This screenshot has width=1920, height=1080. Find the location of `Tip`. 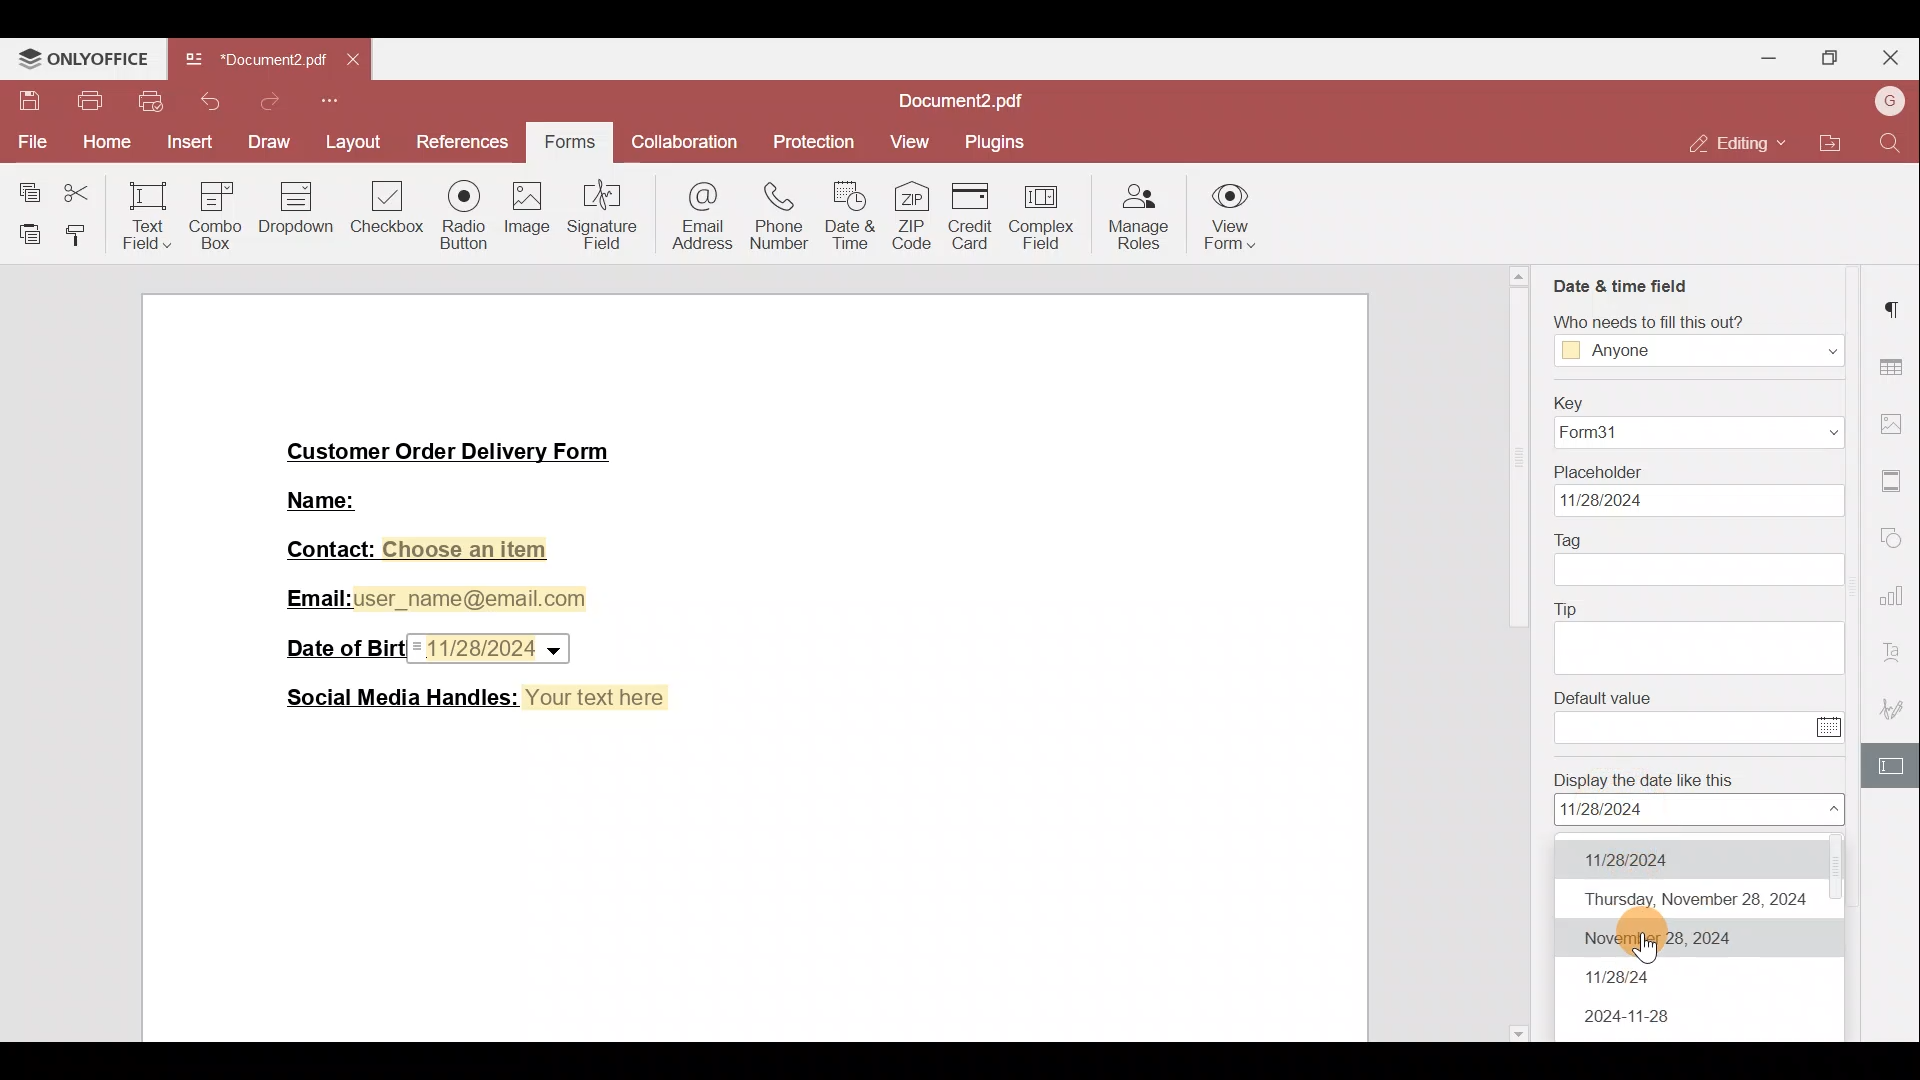

Tip is located at coordinates (1567, 609).